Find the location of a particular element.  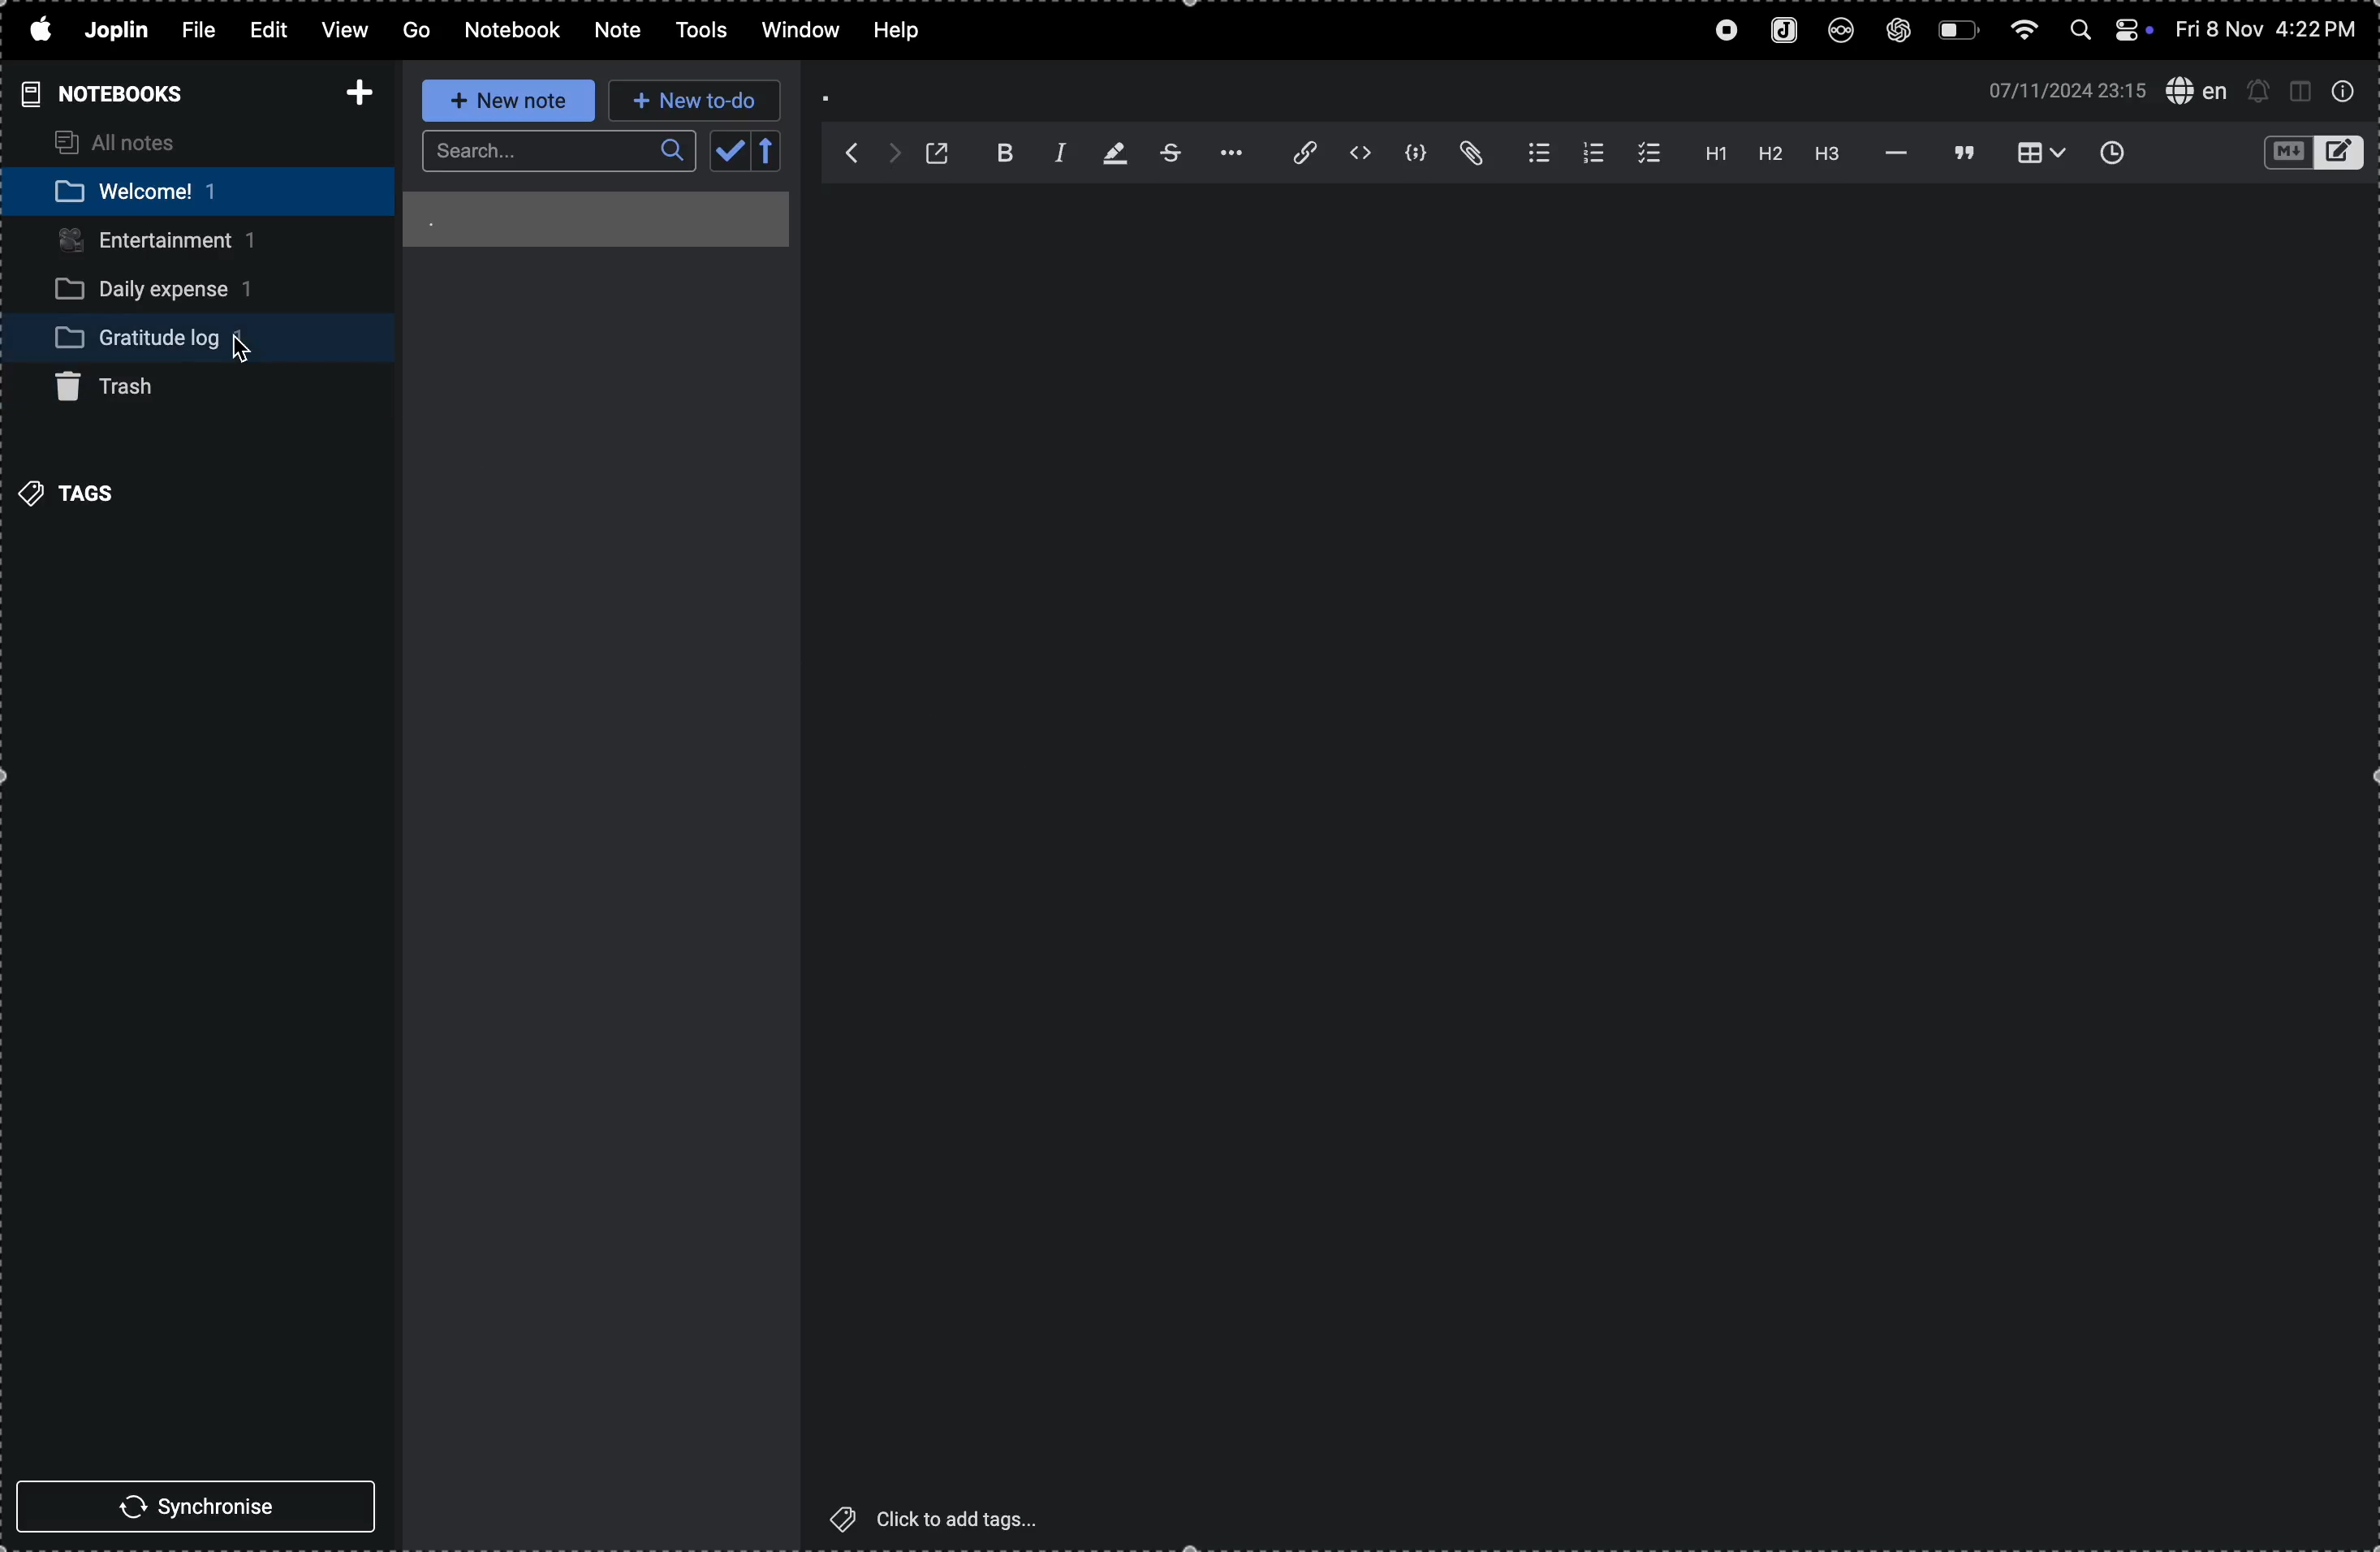

gratitude log is located at coordinates (146, 336).